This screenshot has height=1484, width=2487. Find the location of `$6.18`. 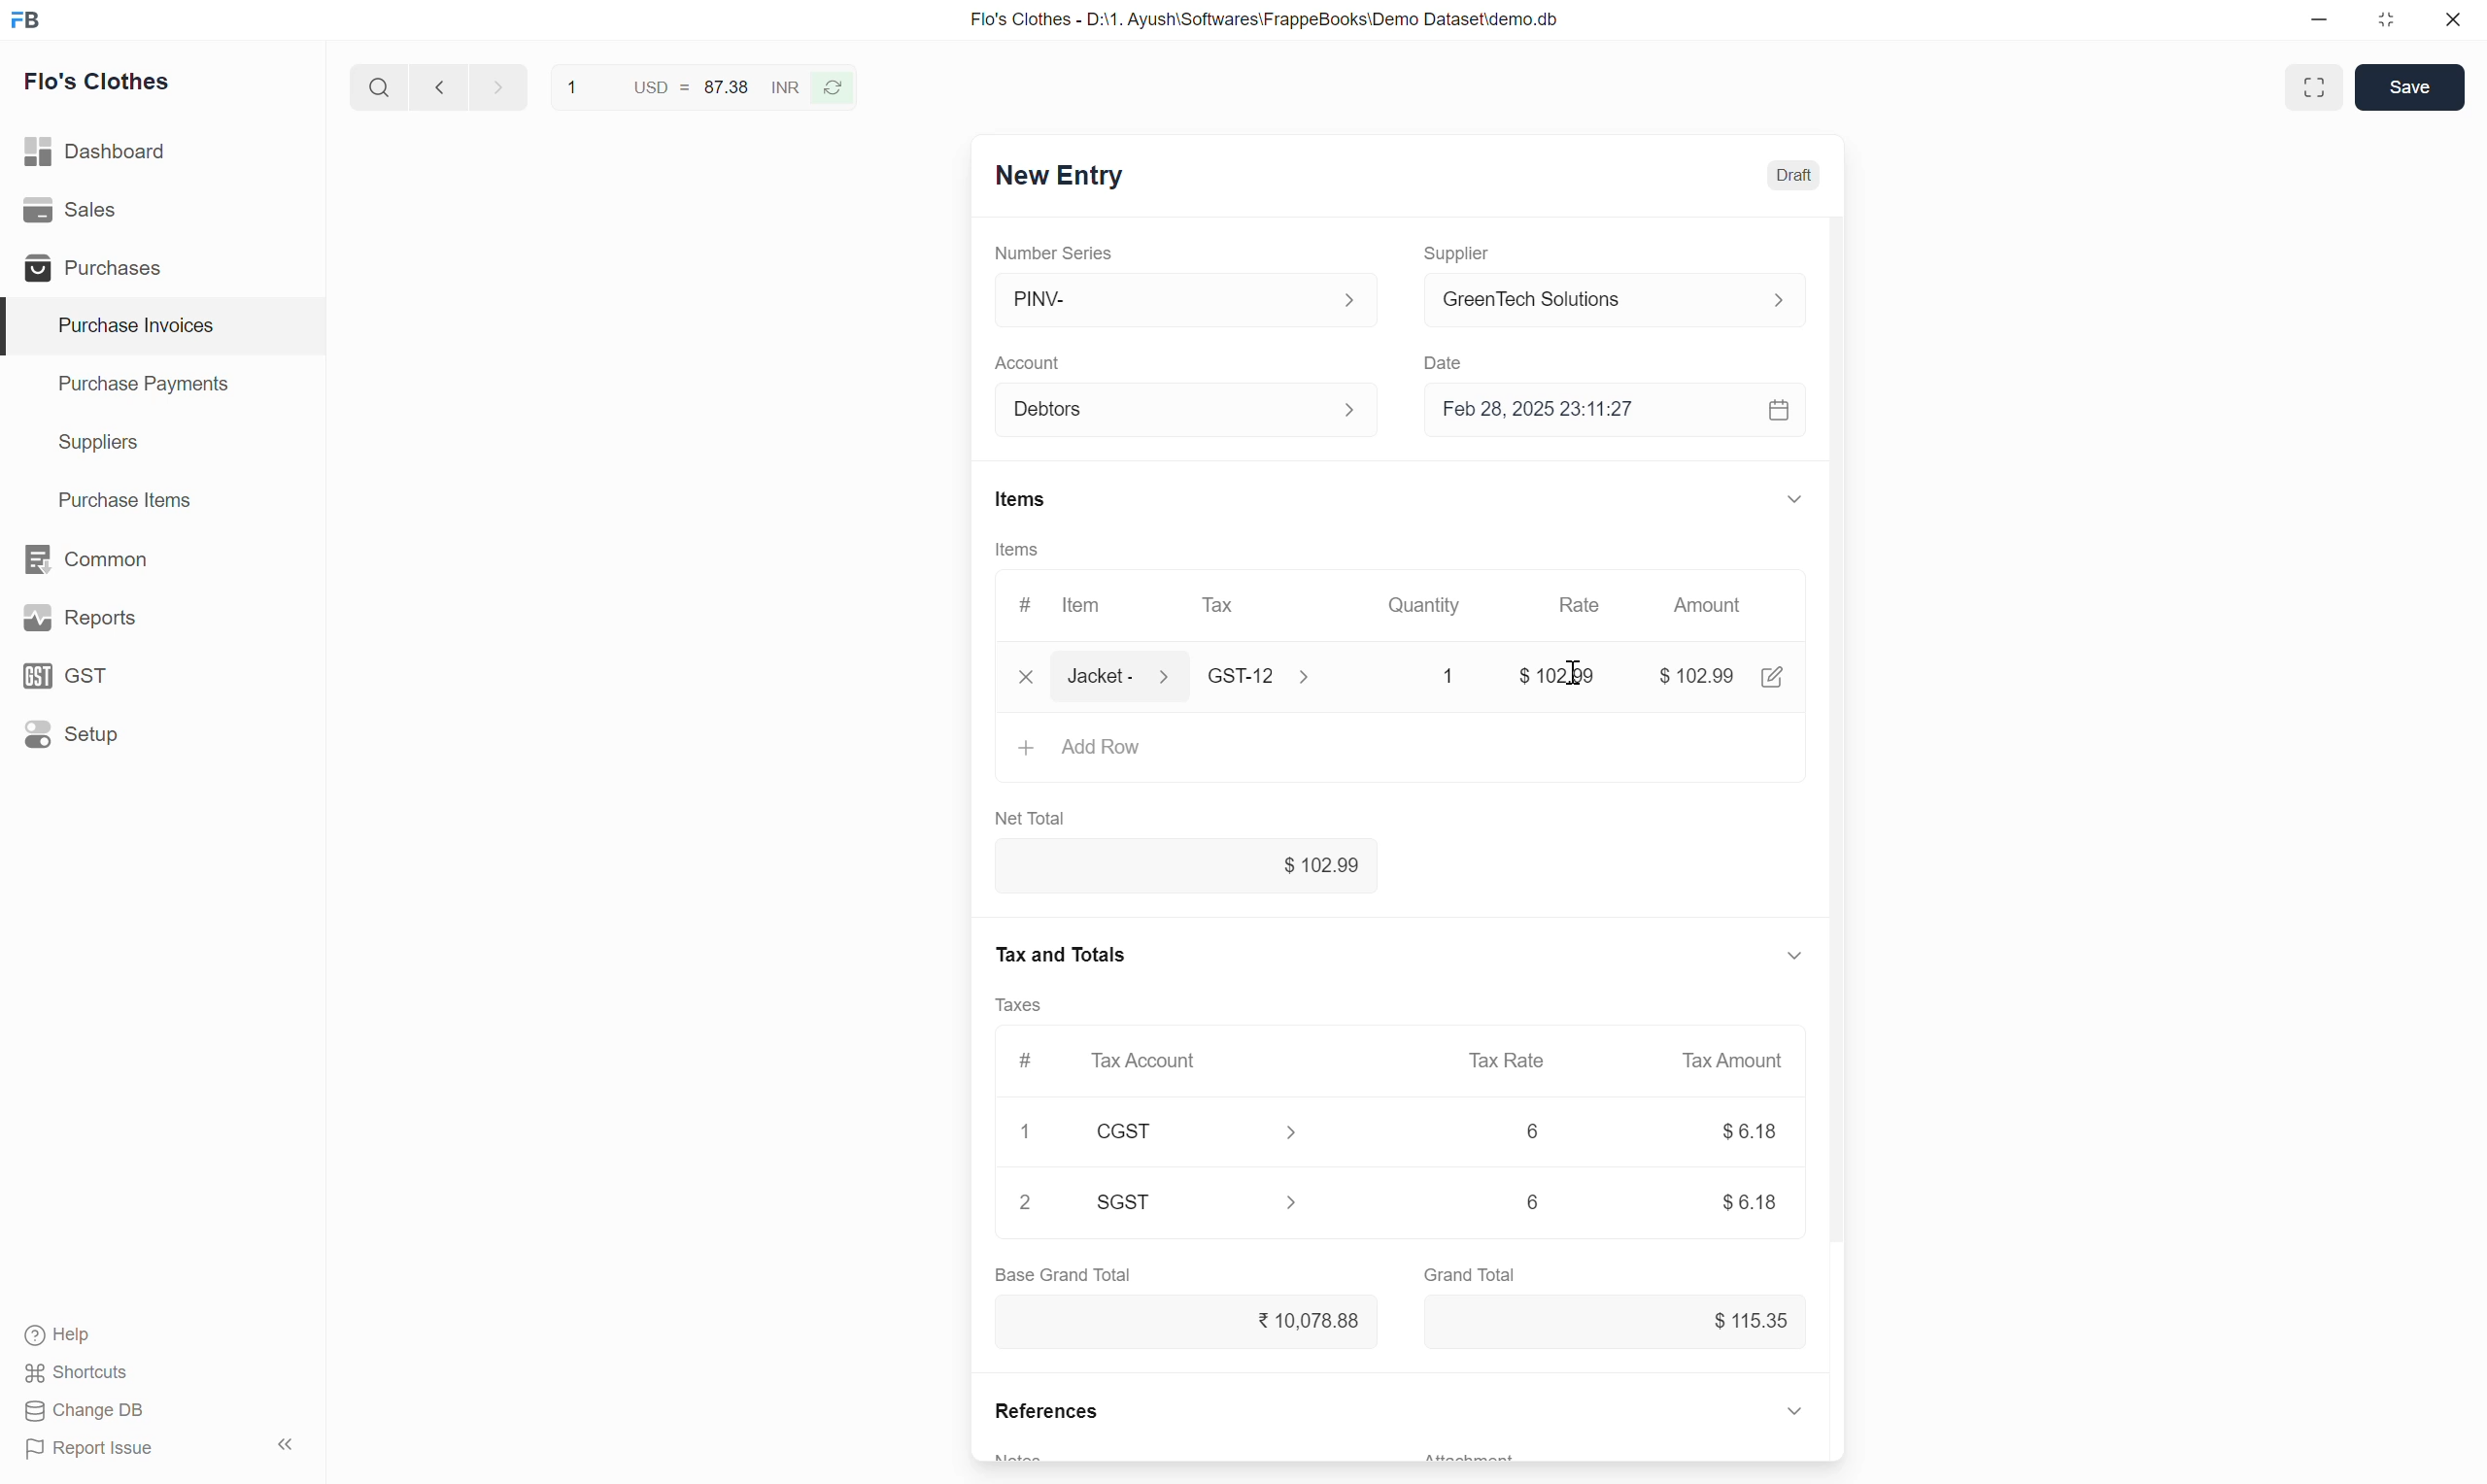

$6.18 is located at coordinates (1750, 1130).